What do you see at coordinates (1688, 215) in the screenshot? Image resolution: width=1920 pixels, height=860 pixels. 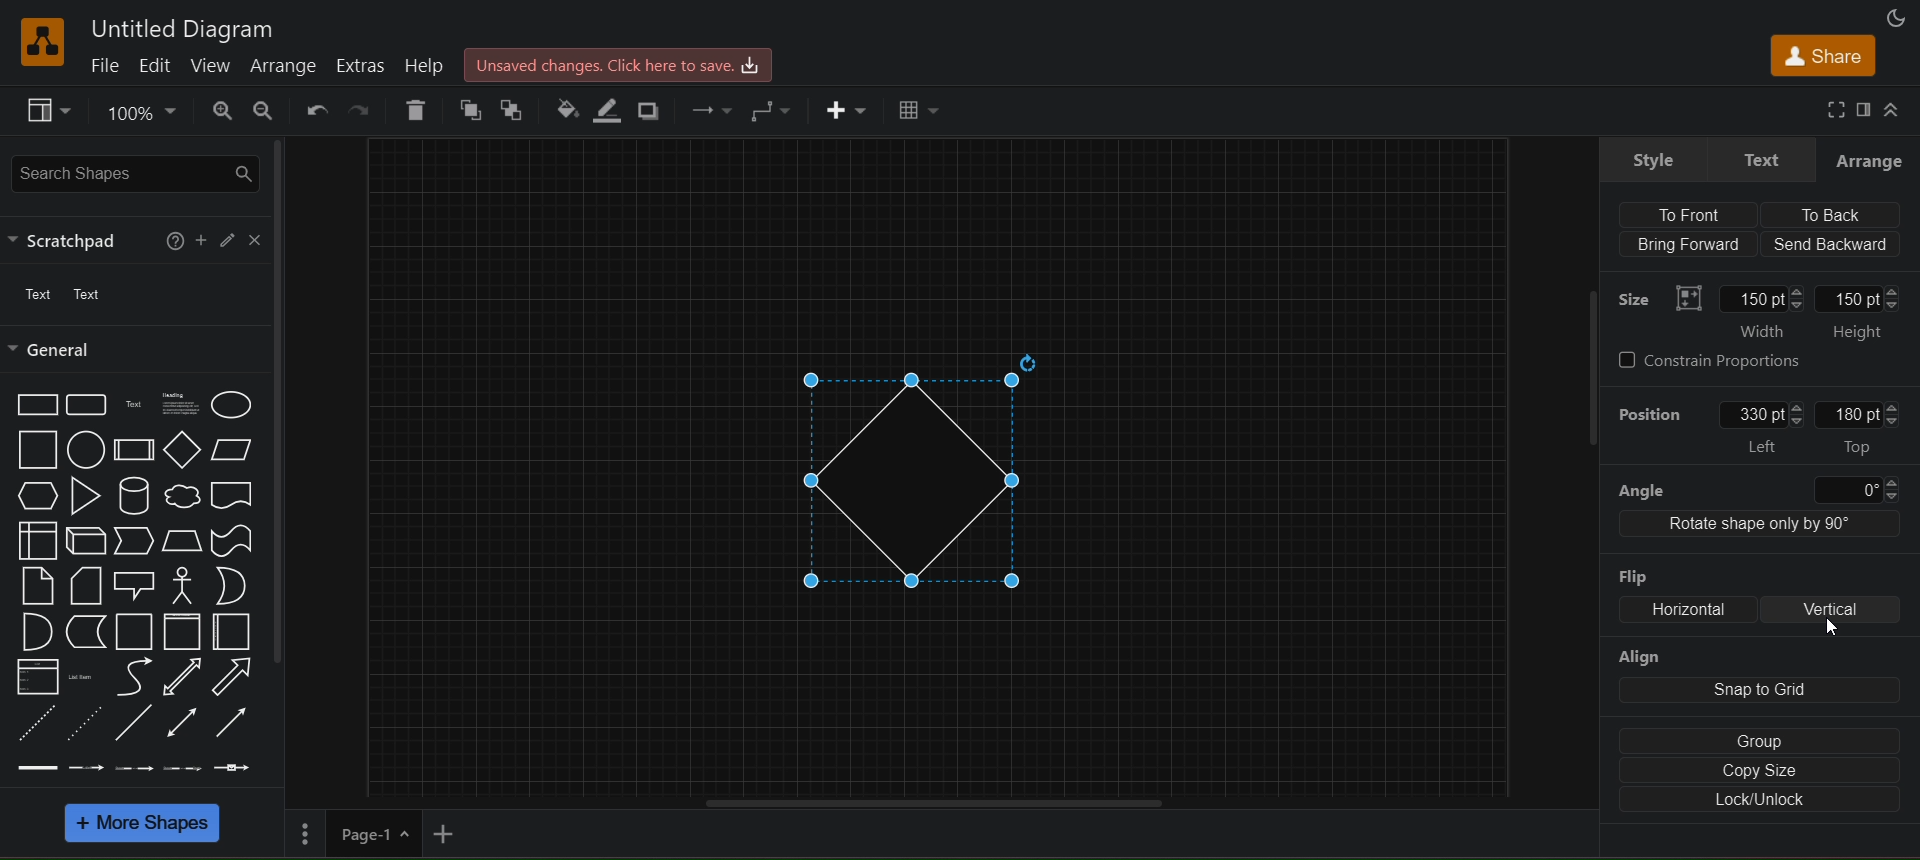 I see `to front` at bounding box center [1688, 215].